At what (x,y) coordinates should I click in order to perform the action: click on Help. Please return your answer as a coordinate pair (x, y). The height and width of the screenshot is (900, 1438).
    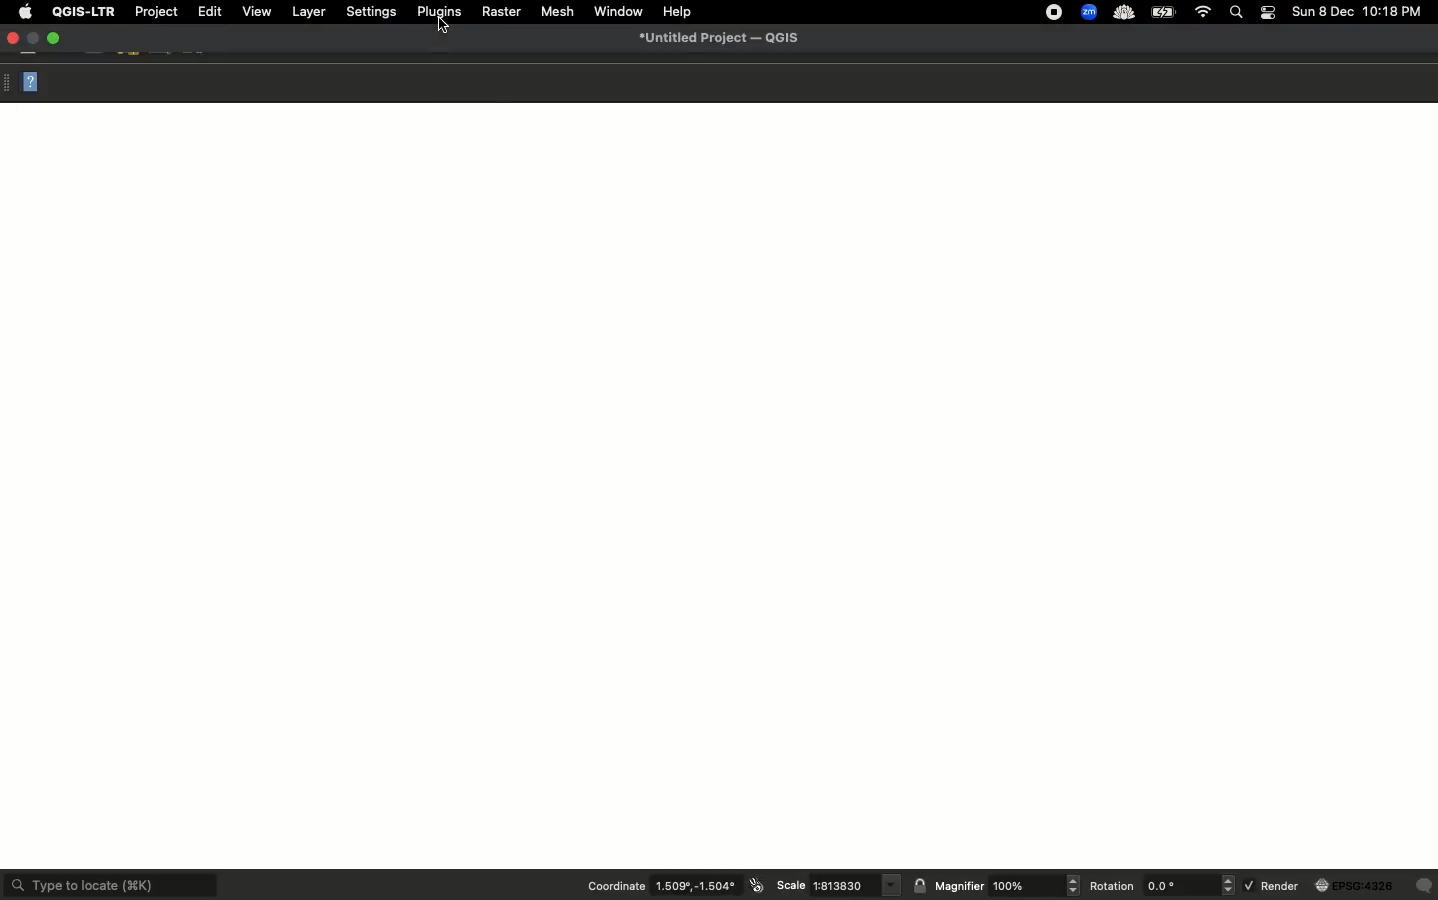
    Looking at the image, I should click on (25, 82).